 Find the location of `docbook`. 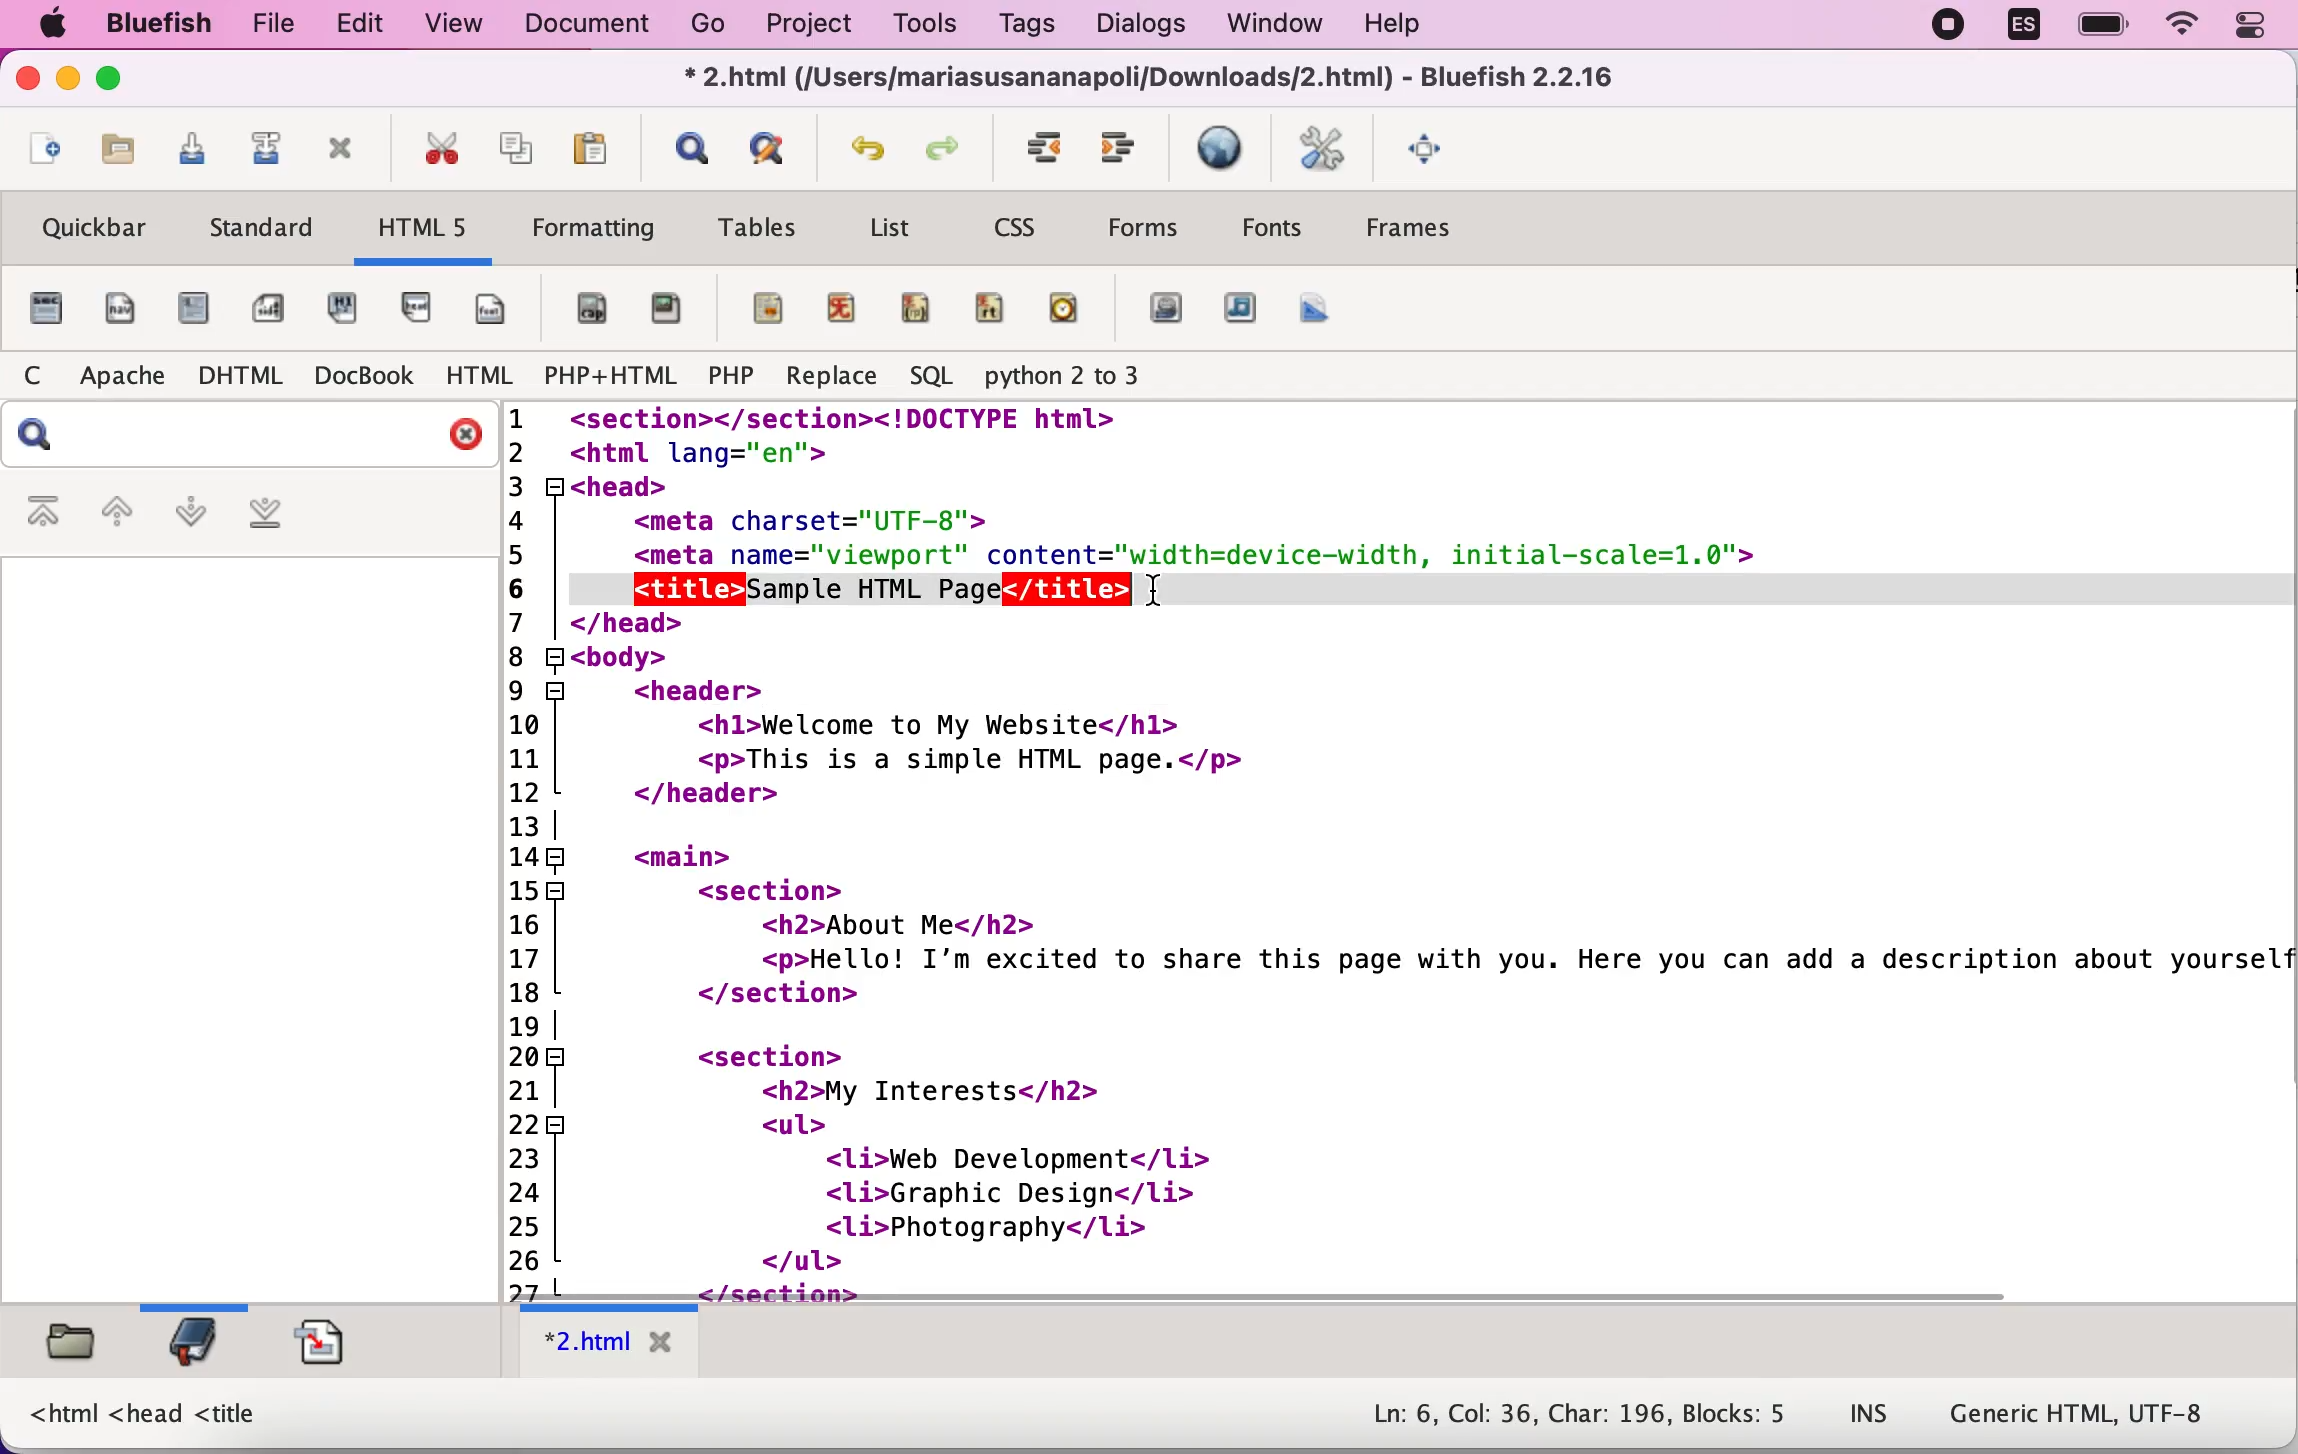

docbook is located at coordinates (362, 379).